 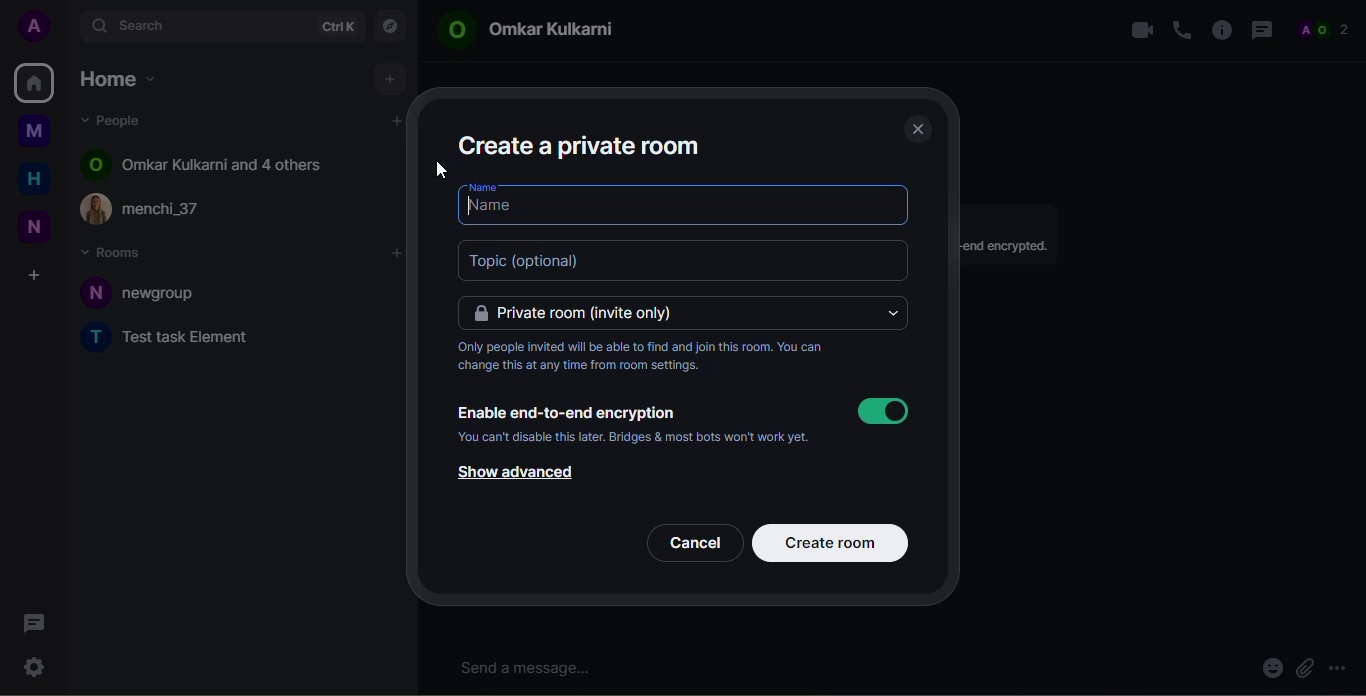 What do you see at coordinates (582, 144) in the screenshot?
I see `create a private room` at bounding box center [582, 144].